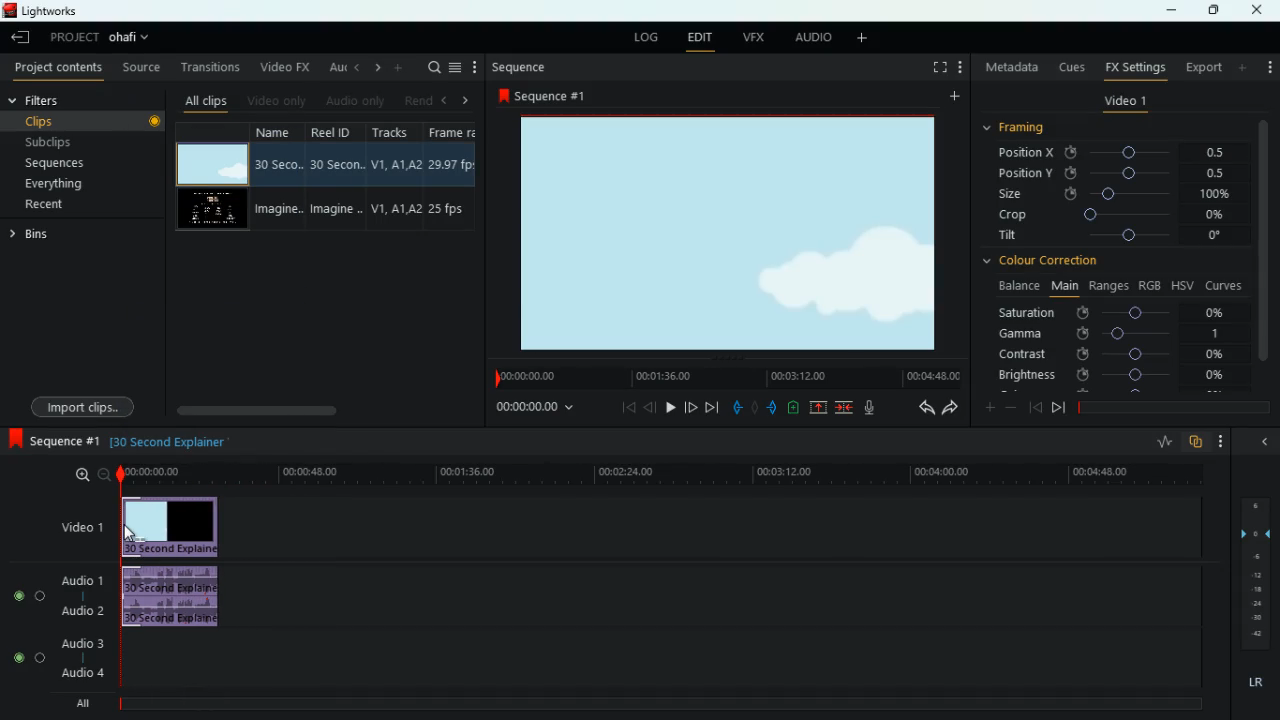  I want to click on left, so click(358, 68).